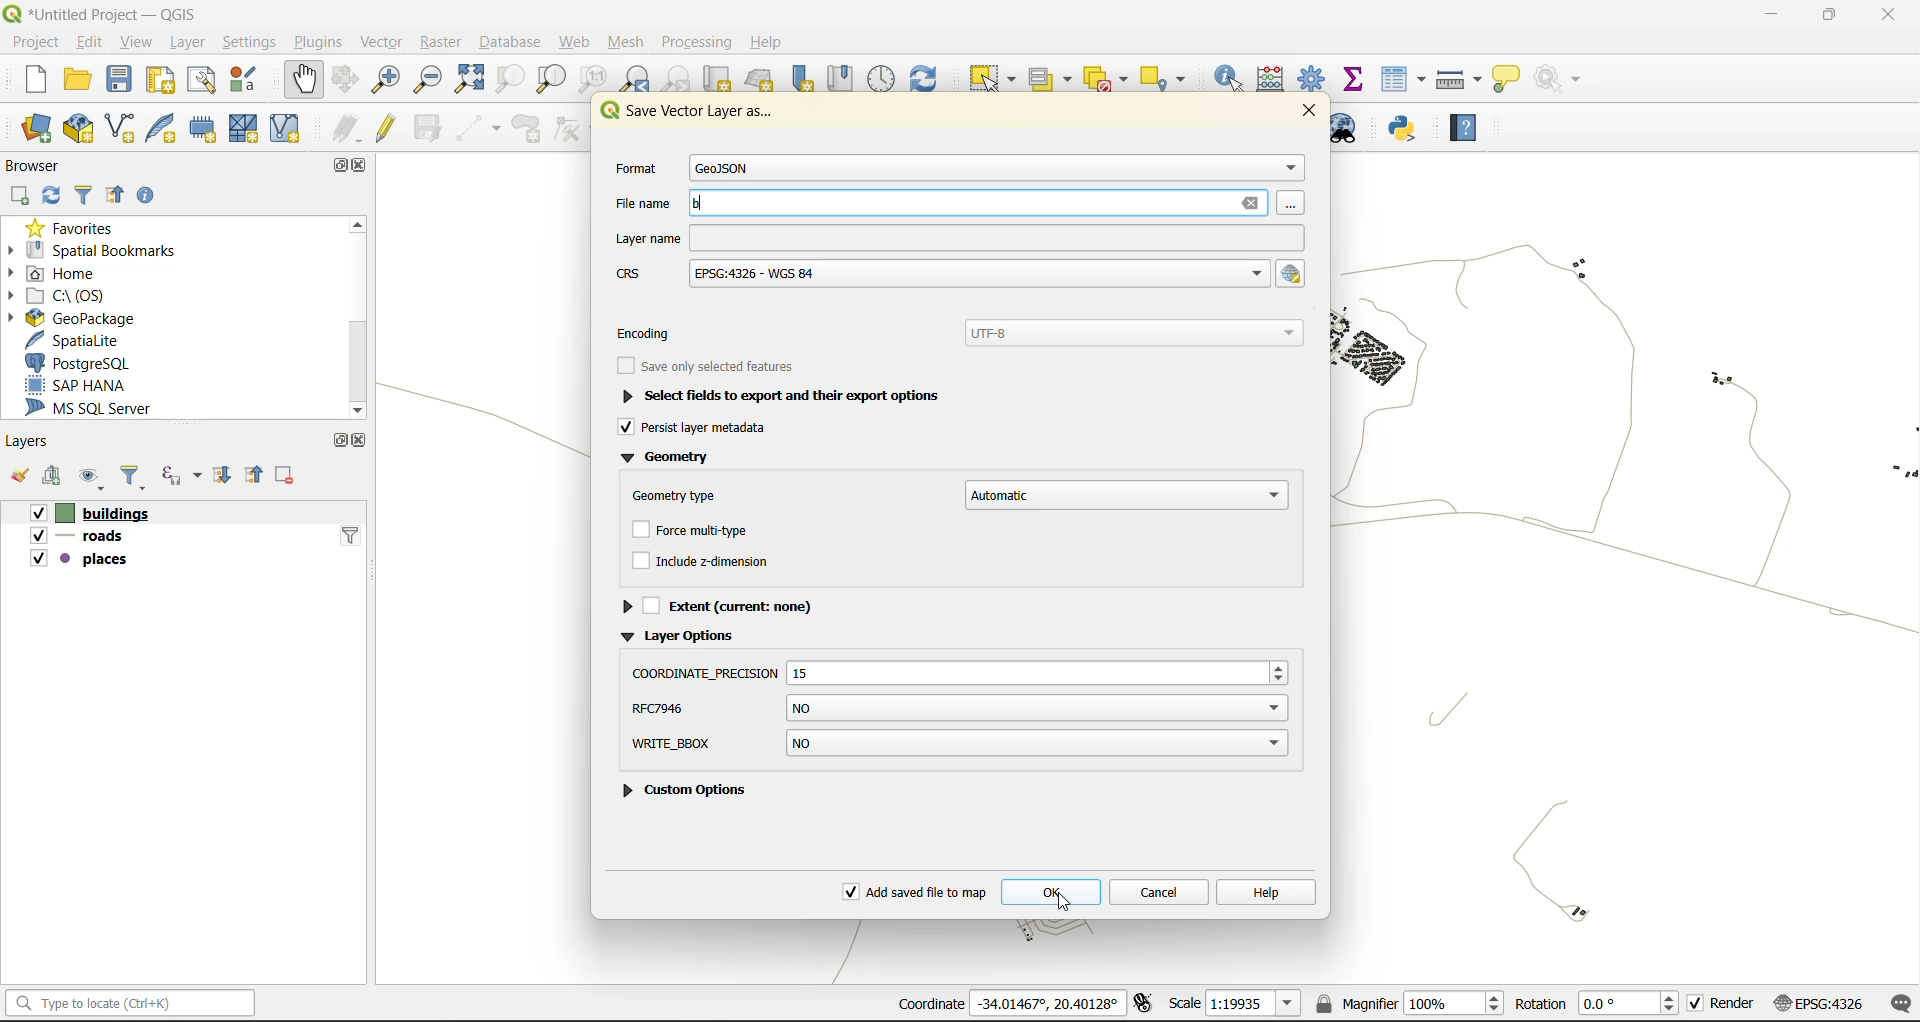 The width and height of the screenshot is (1920, 1022). What do you see at coordinates (1822, 1002) in the screenshot?
I see `crs` at bounding box center [1822, 1002].